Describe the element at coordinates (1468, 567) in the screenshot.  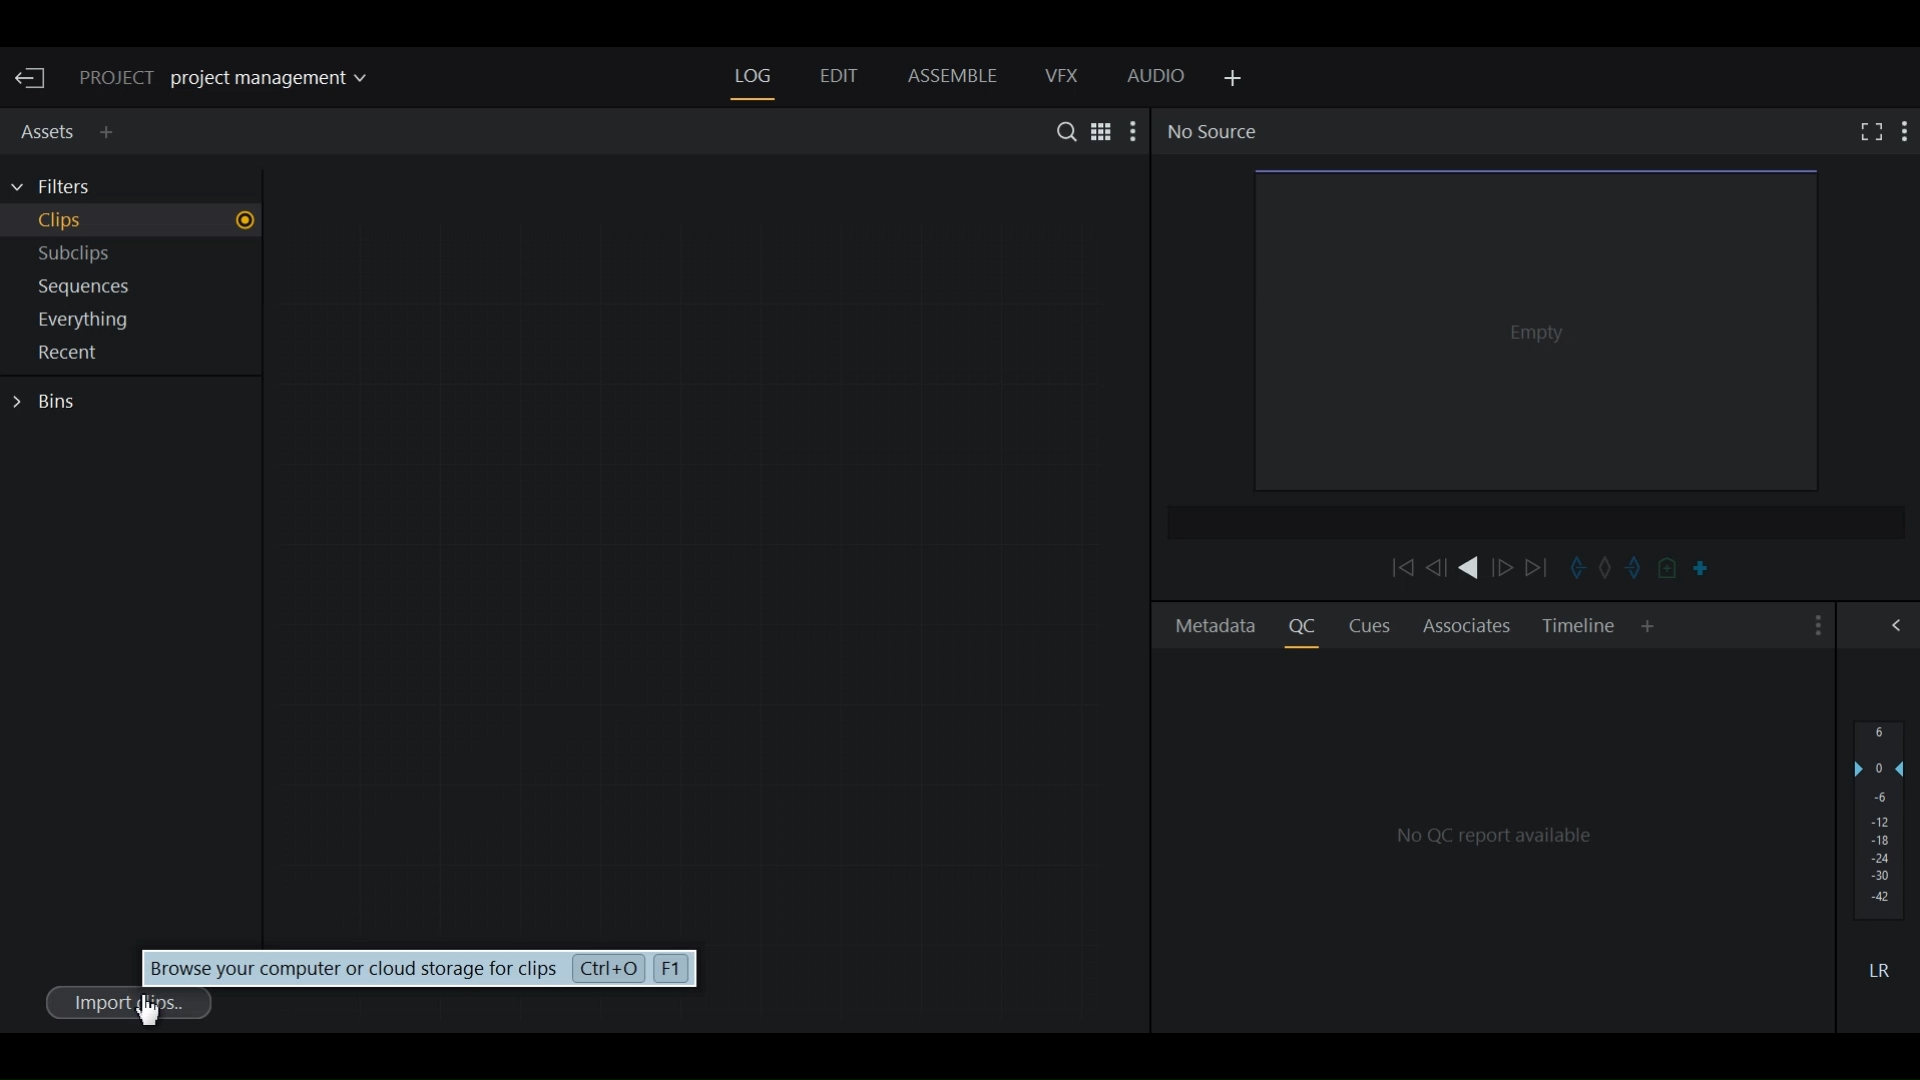
I see `Play` at that location.